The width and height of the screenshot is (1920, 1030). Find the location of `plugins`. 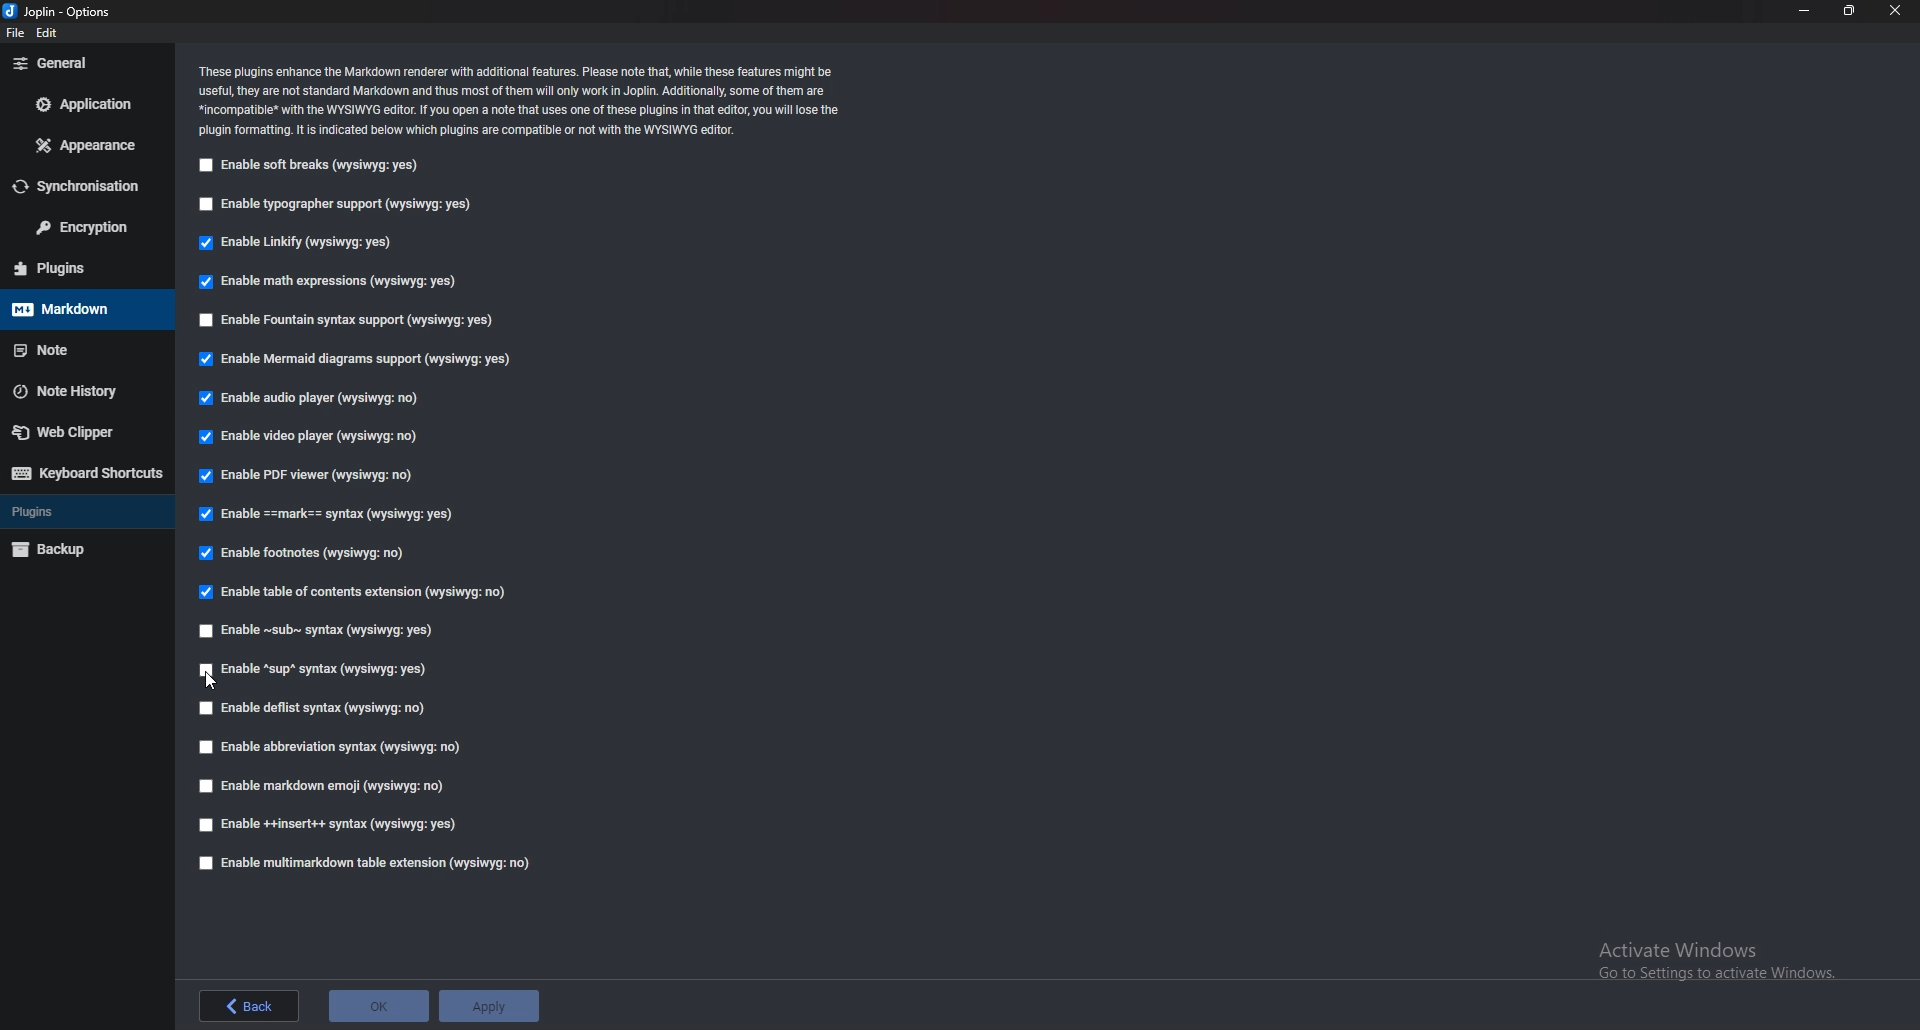

plugins is located at coordinates (84, 511).